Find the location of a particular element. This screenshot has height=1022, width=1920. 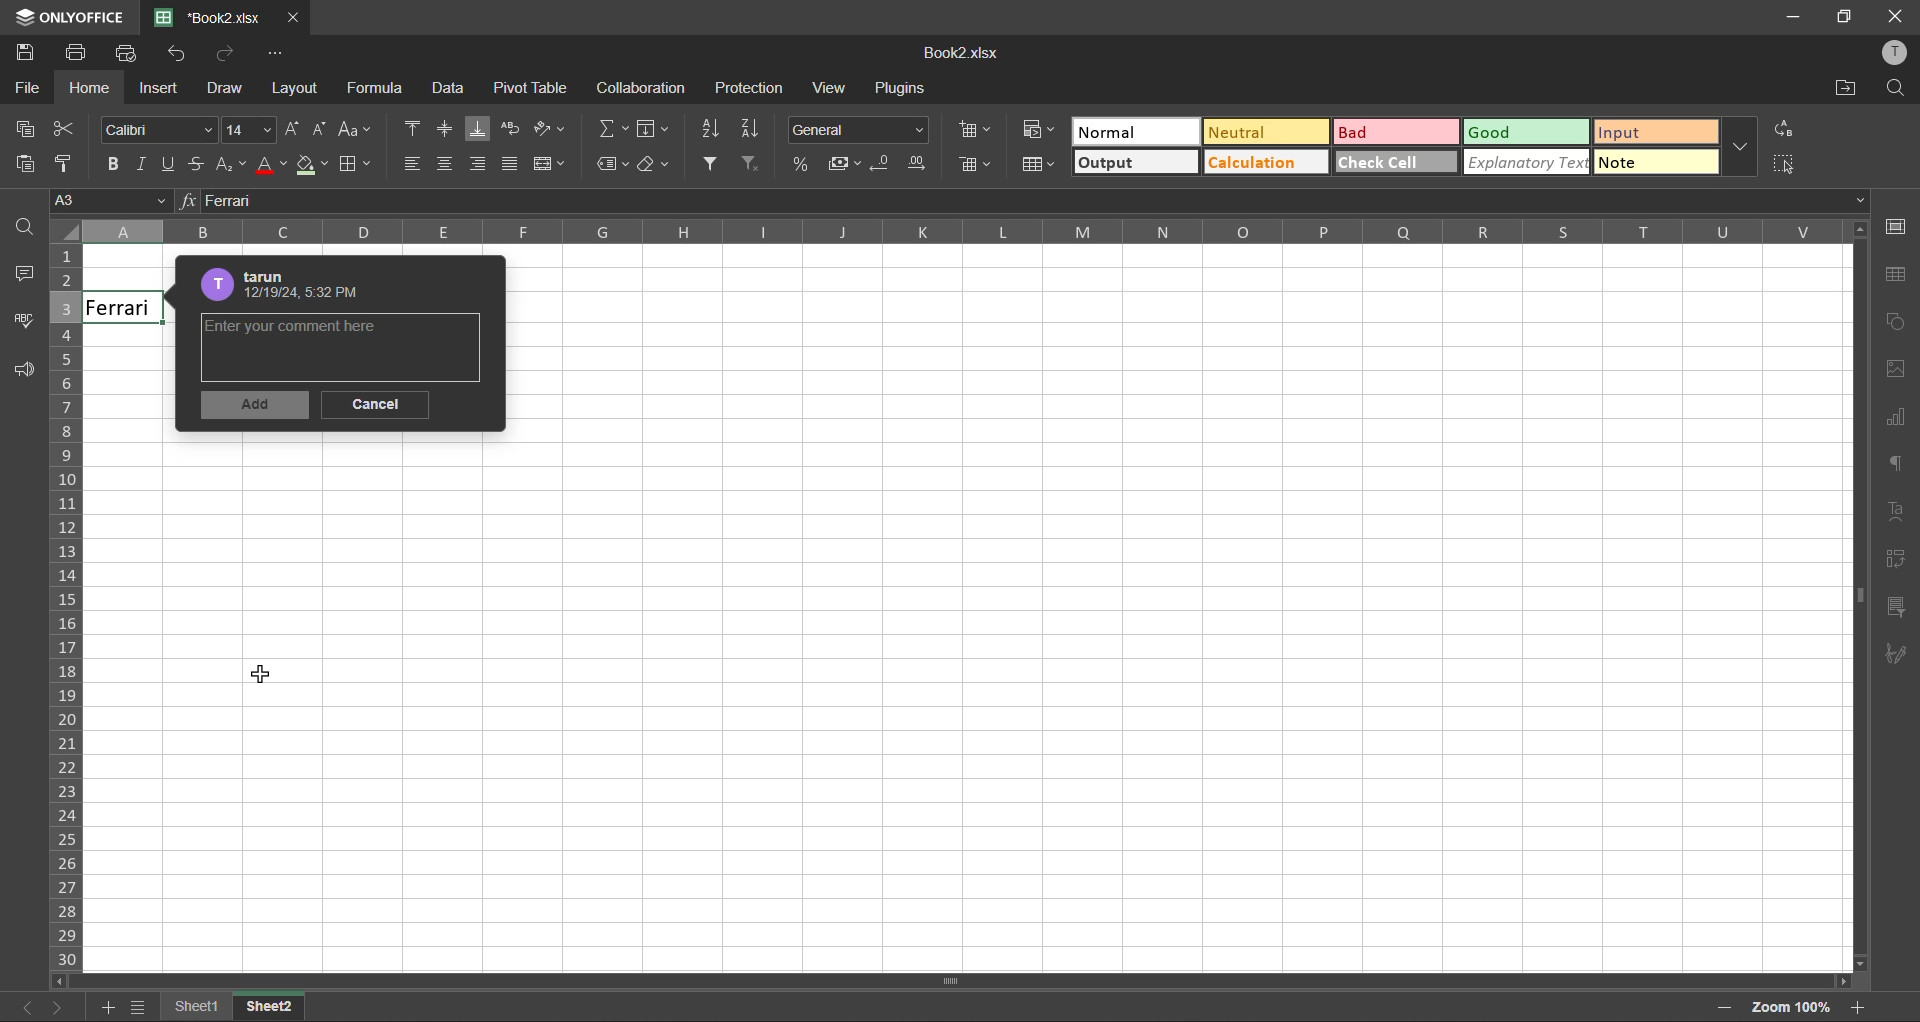

align bottom is located at coordinates (477, 128).